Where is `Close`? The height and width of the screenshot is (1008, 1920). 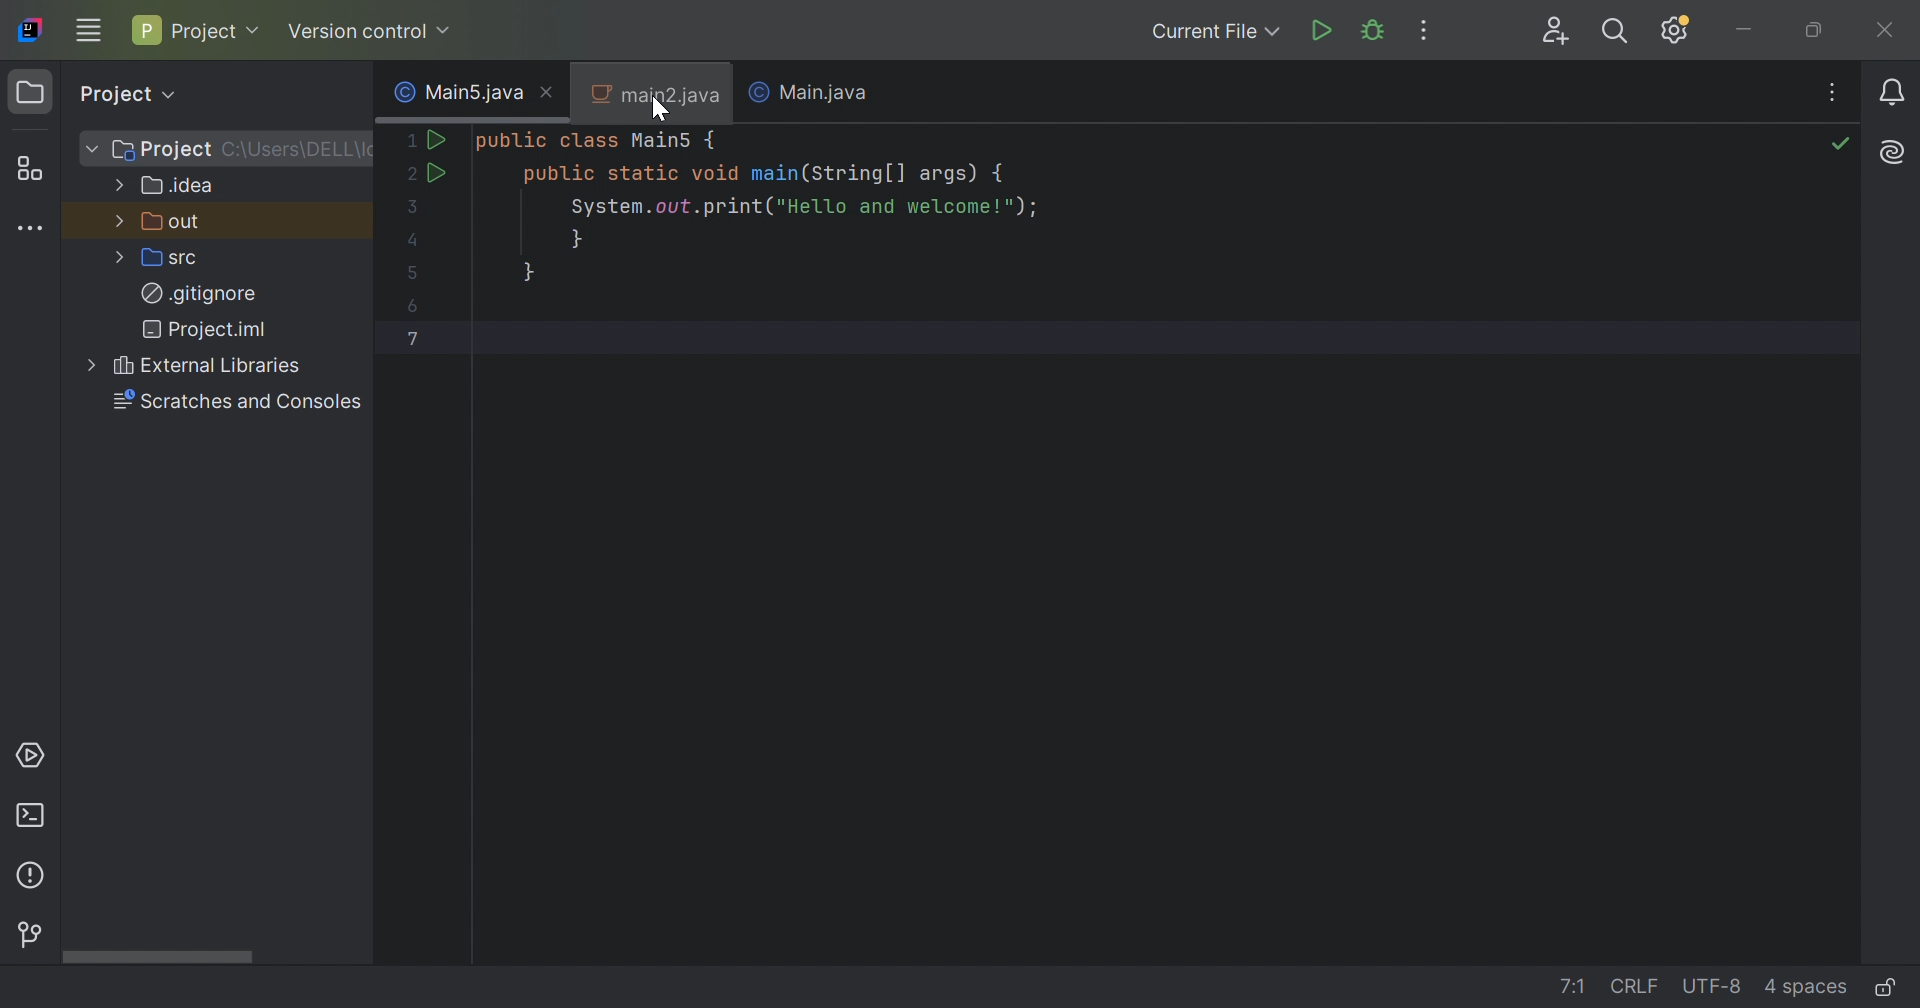
Close is located at coordinates (1887, 31).